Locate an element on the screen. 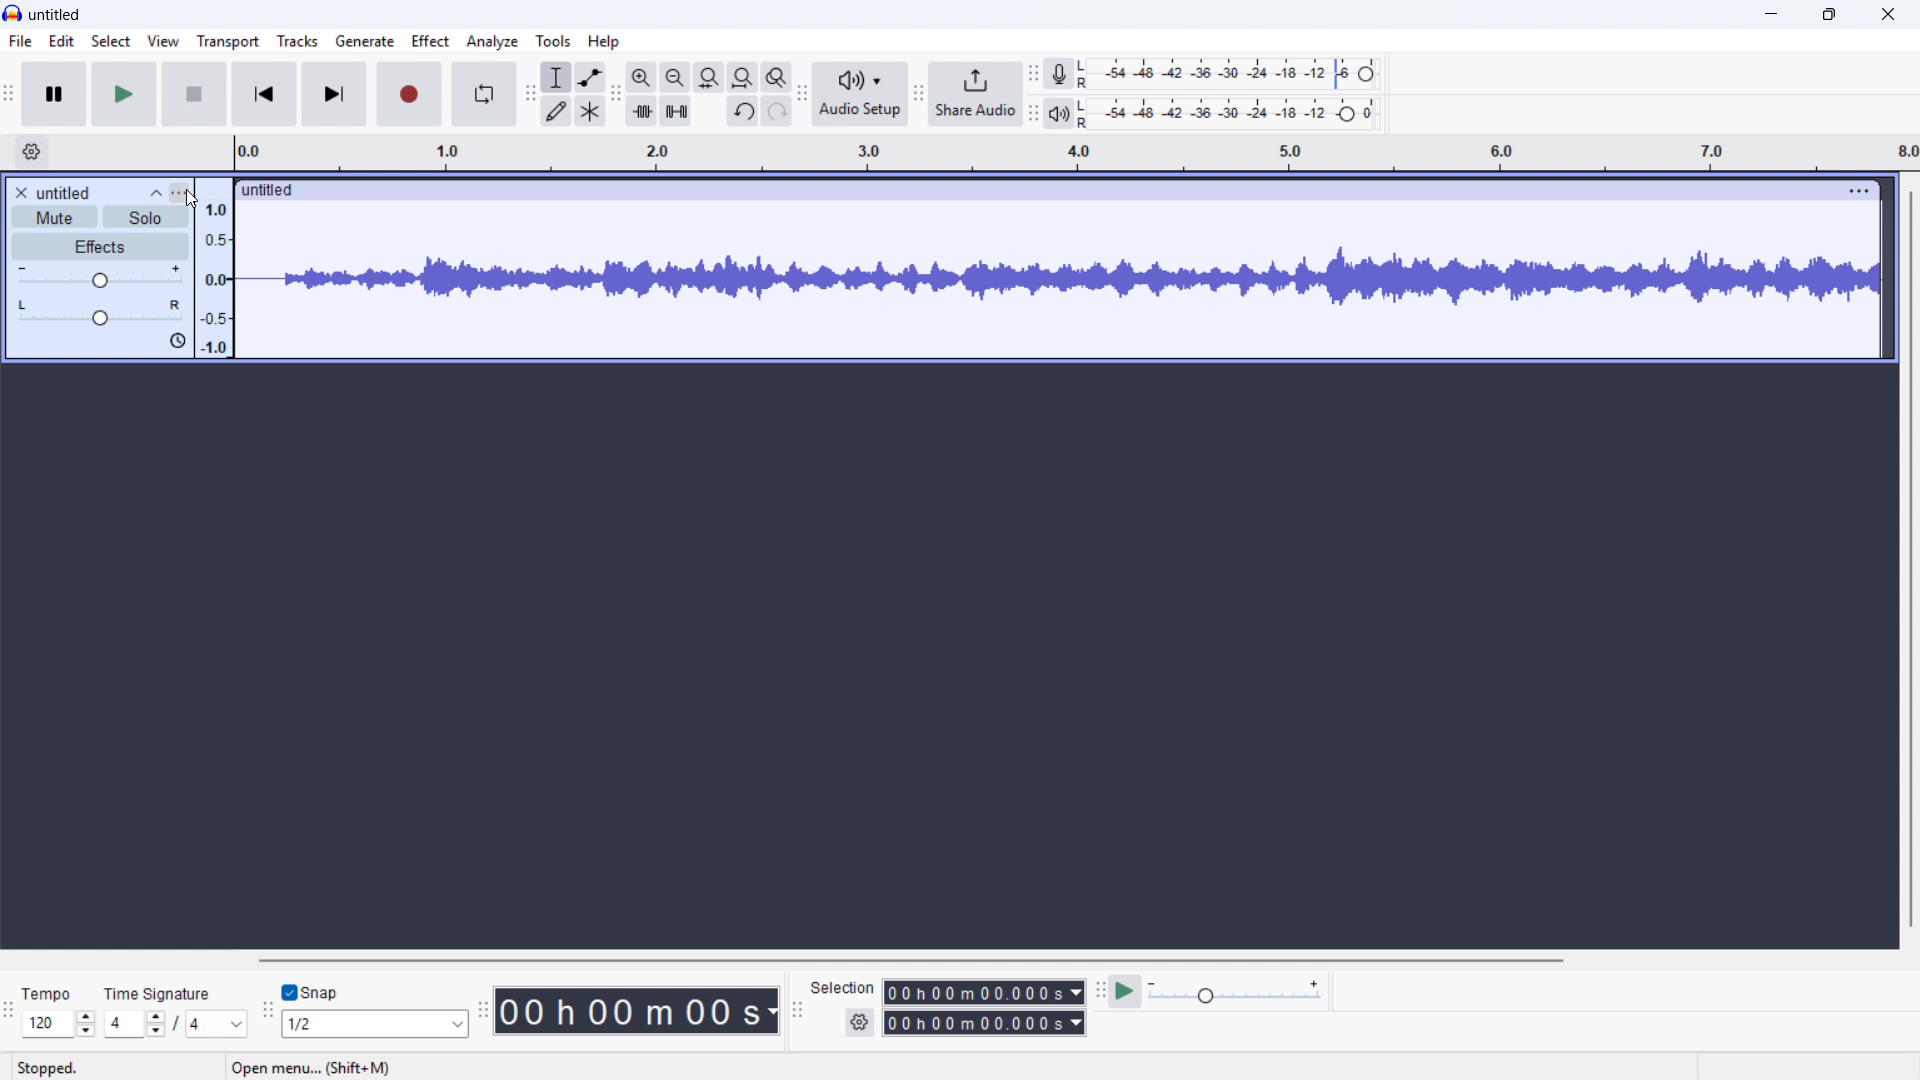 This screenshot has width=1920, height=1080. Enable looping  is located at coordinates (483, 94).